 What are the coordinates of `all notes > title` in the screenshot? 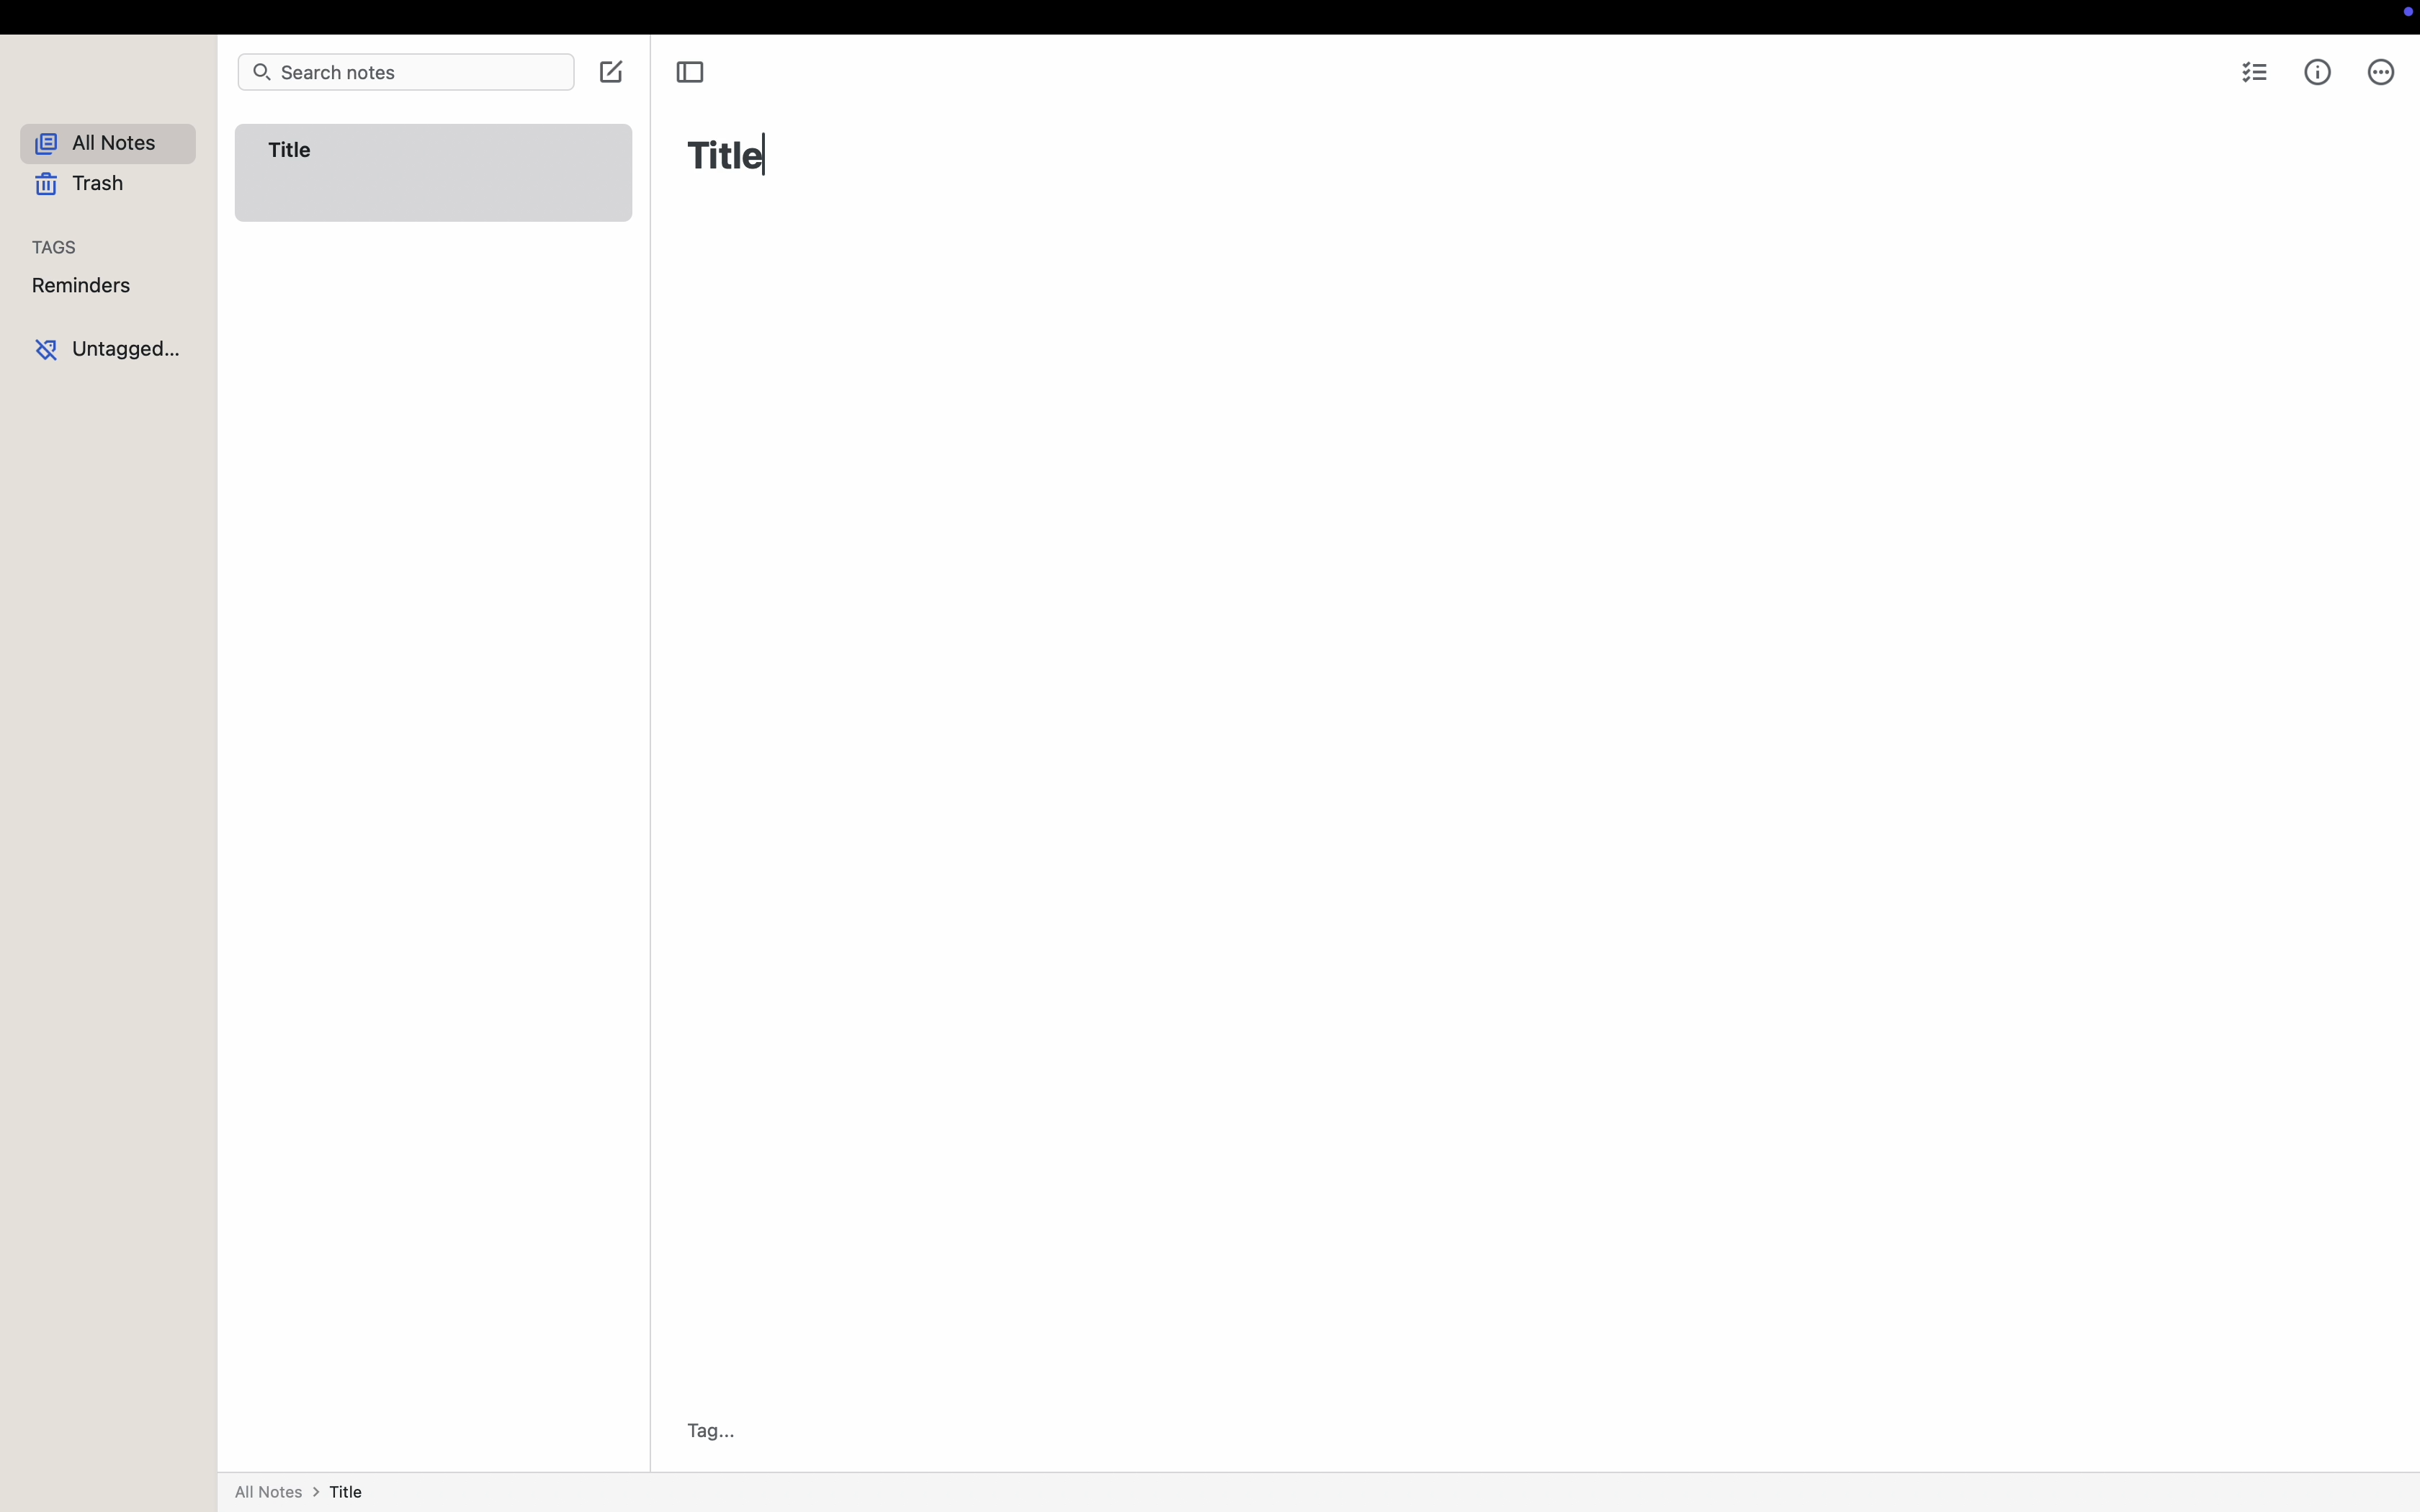 It's located at (307, 1492).